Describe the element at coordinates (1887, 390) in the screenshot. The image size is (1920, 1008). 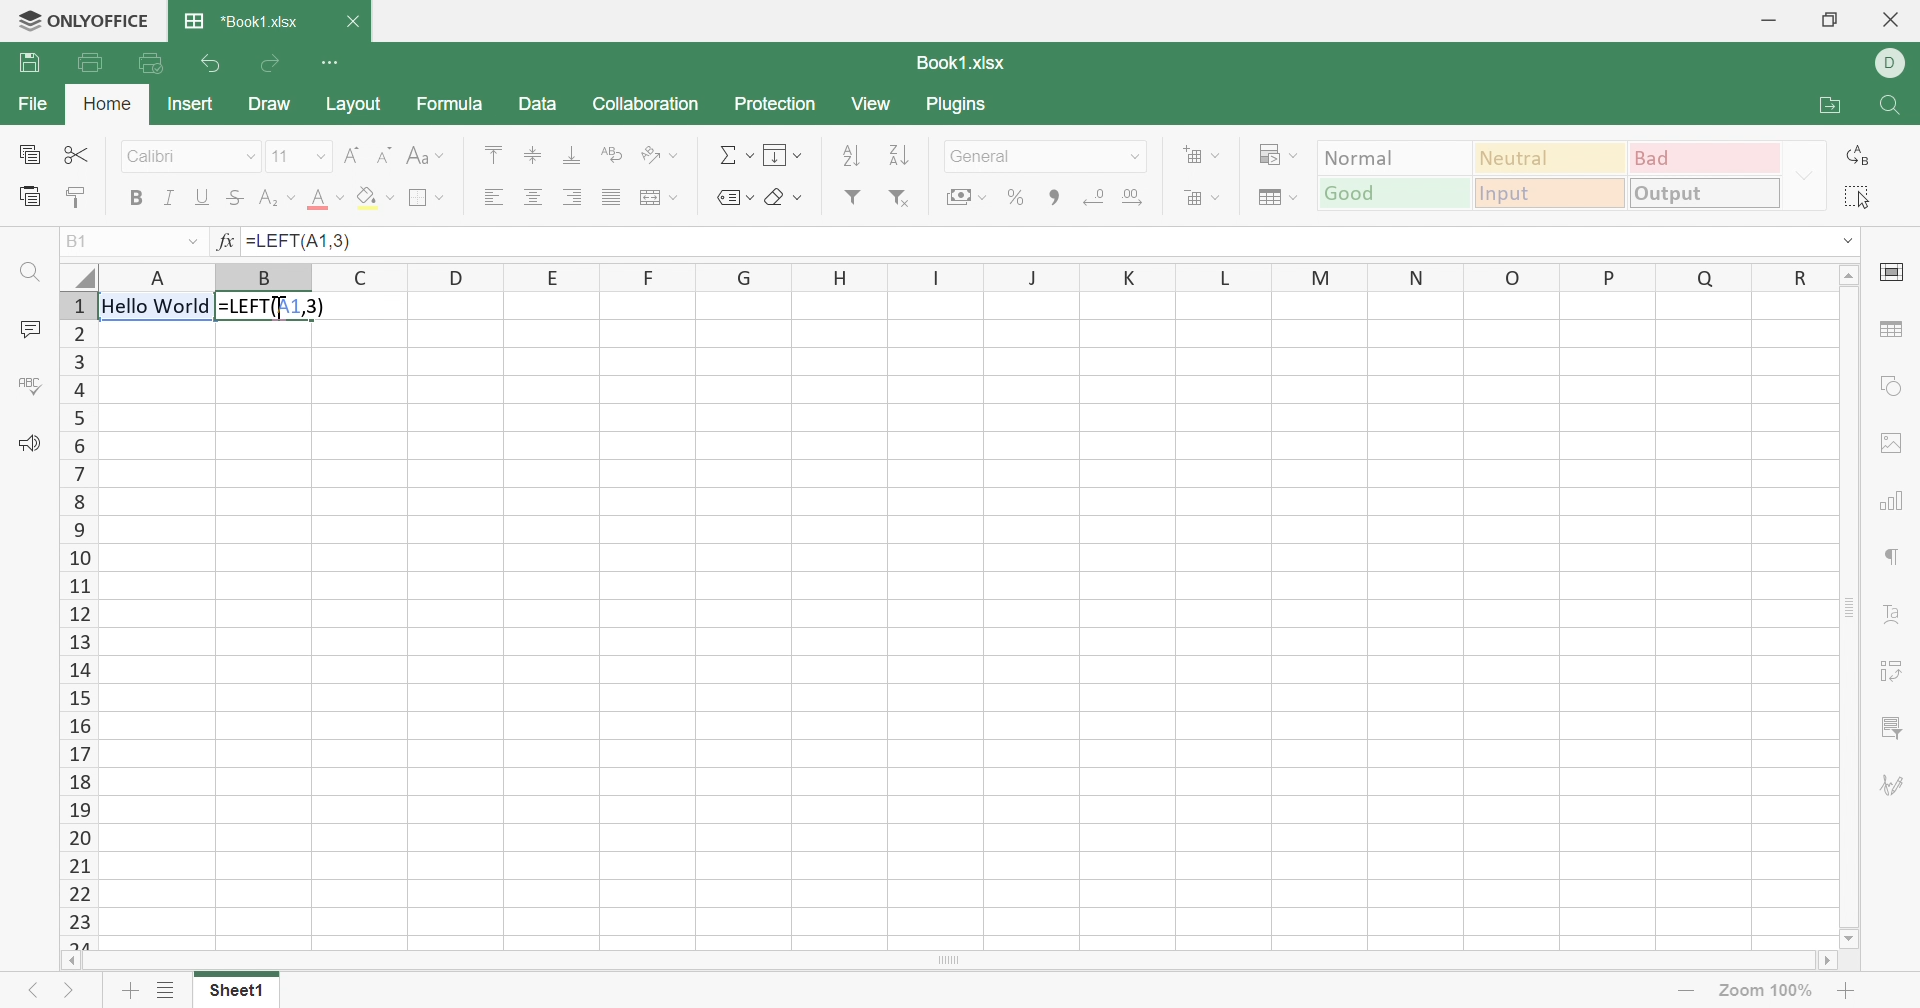
I see `Shape settings` at that location.